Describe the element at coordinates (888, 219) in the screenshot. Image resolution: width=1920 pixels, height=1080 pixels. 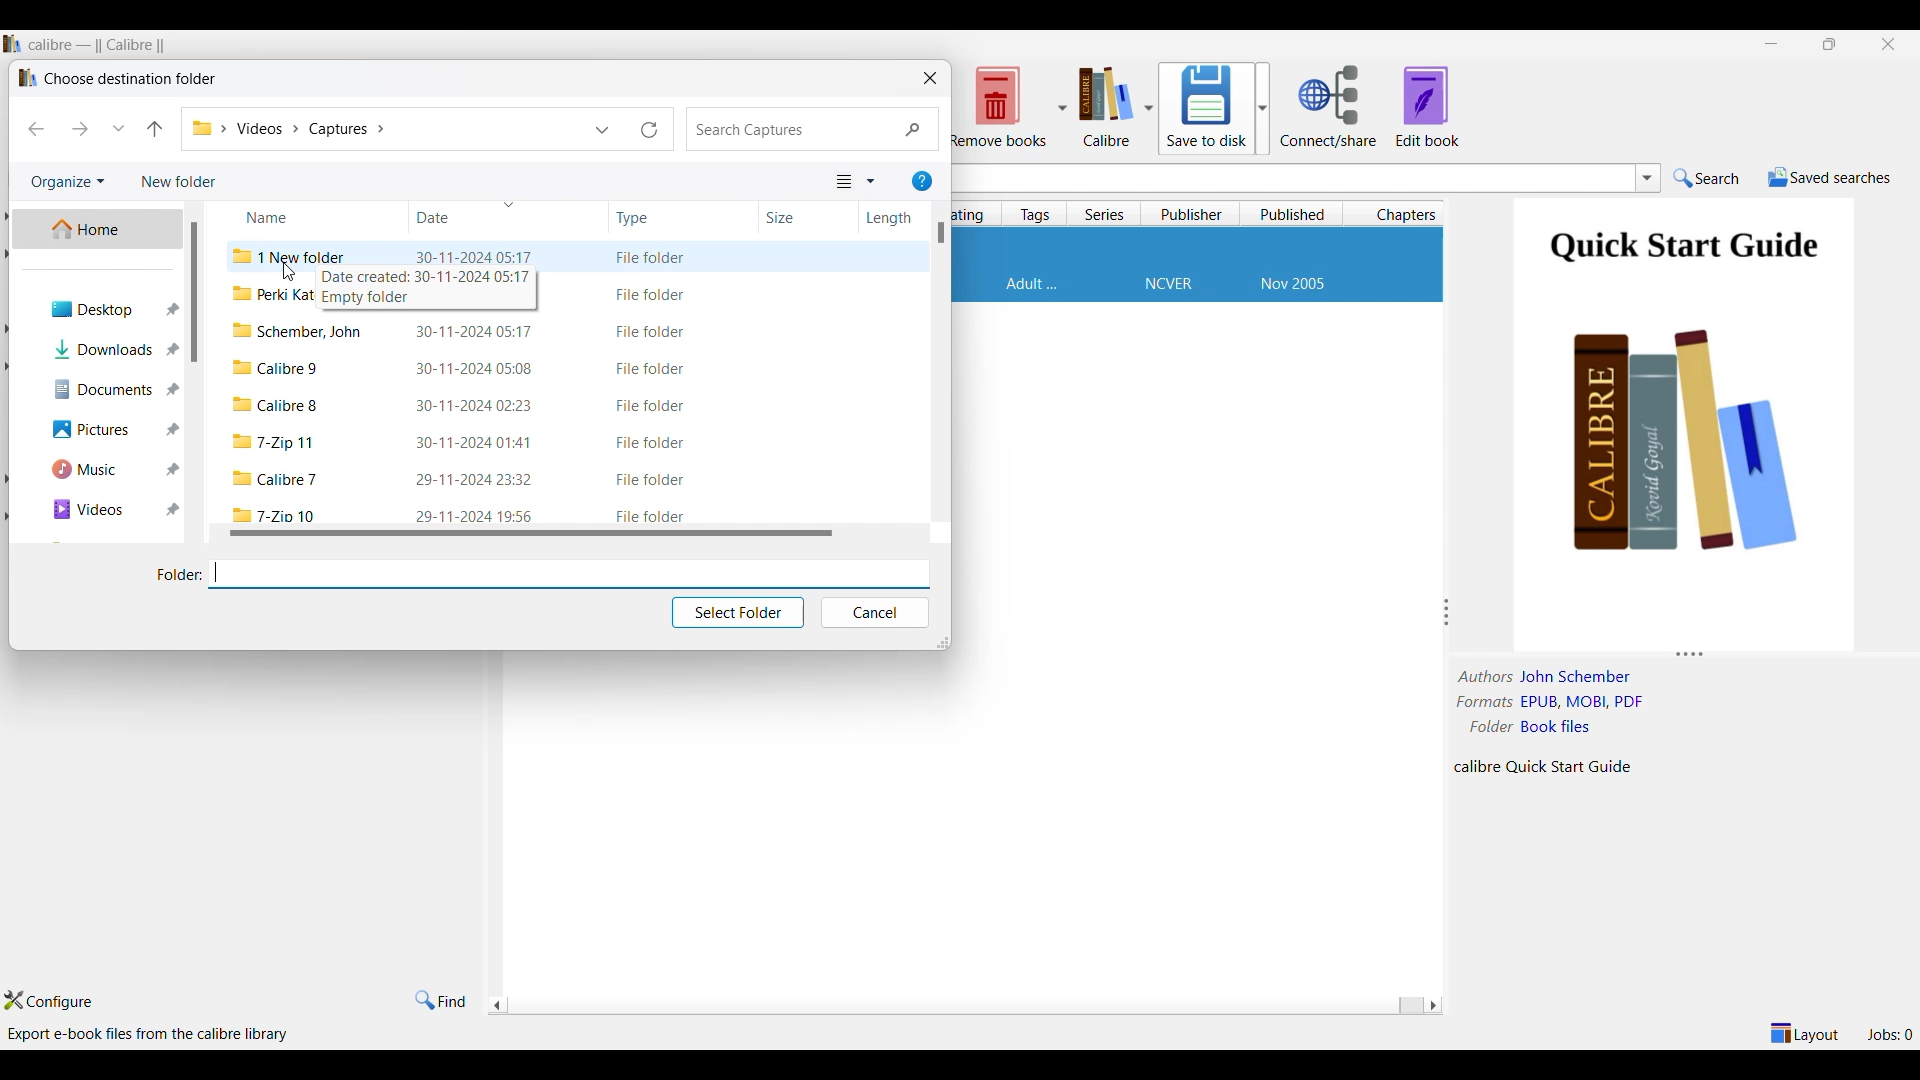
I see `Length column` at that location.